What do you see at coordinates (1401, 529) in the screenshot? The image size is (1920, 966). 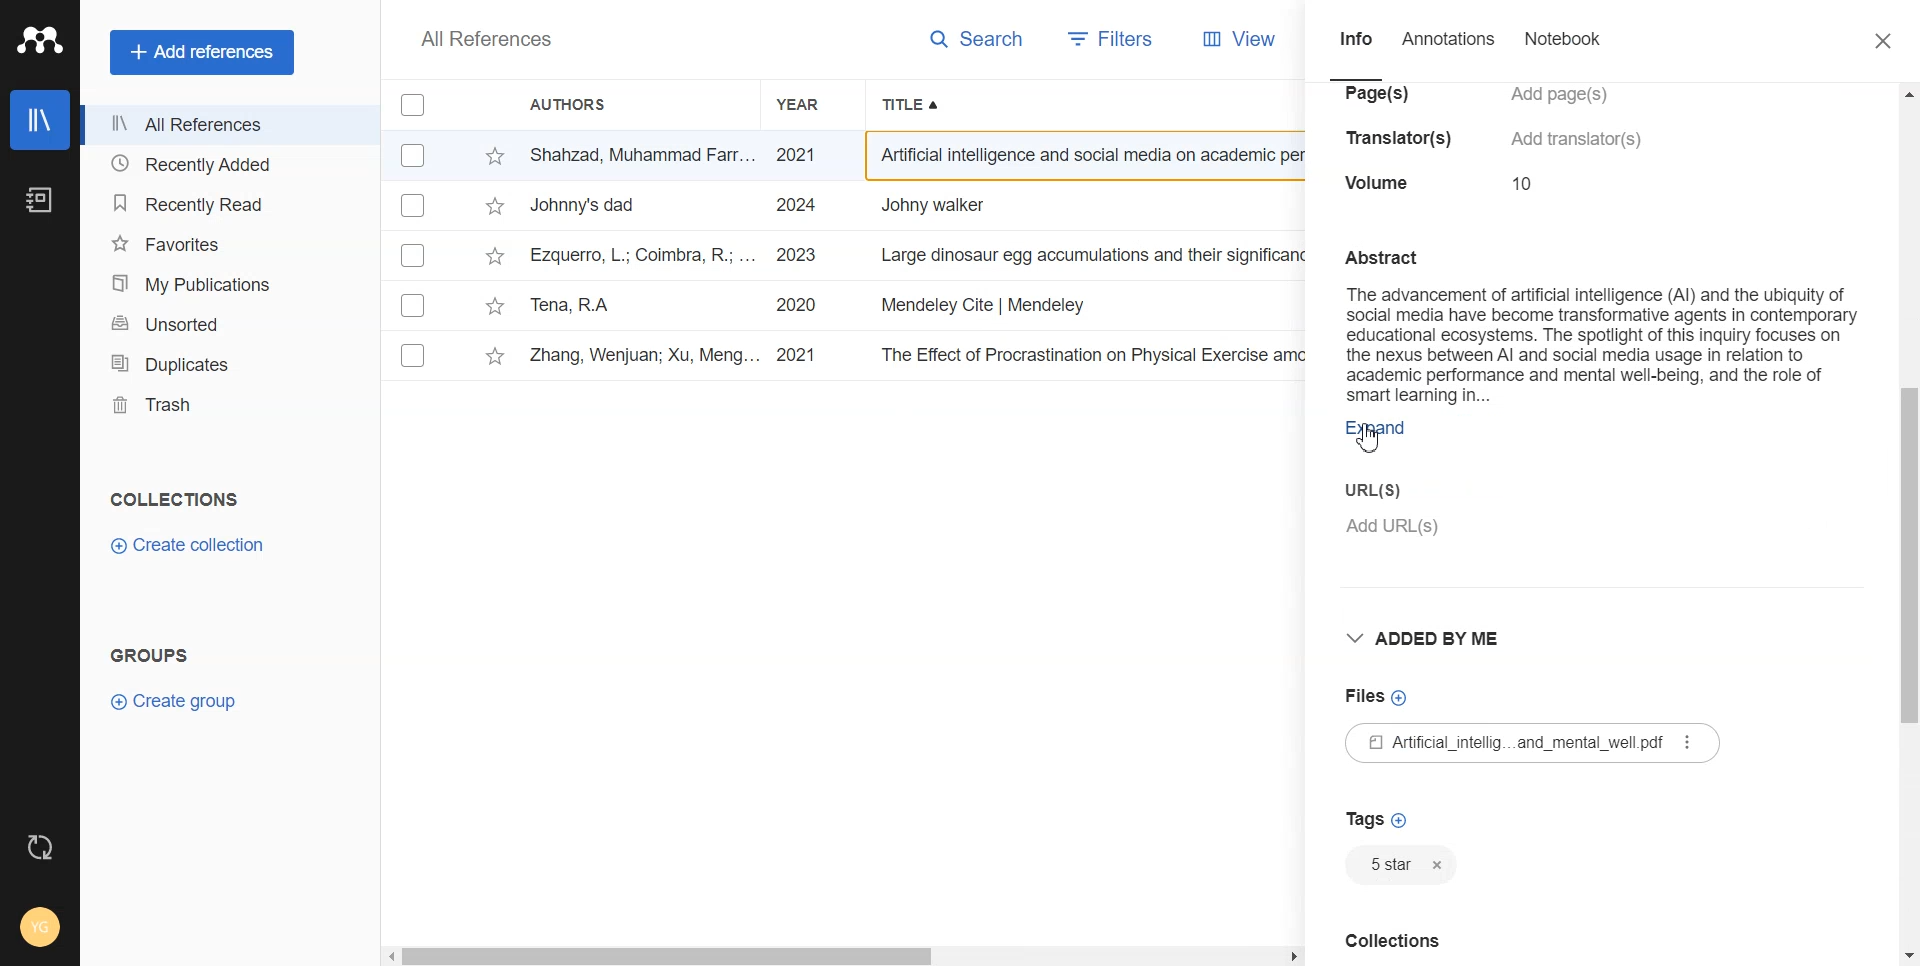 I see `add URL` at bounding box center [1401, 529].